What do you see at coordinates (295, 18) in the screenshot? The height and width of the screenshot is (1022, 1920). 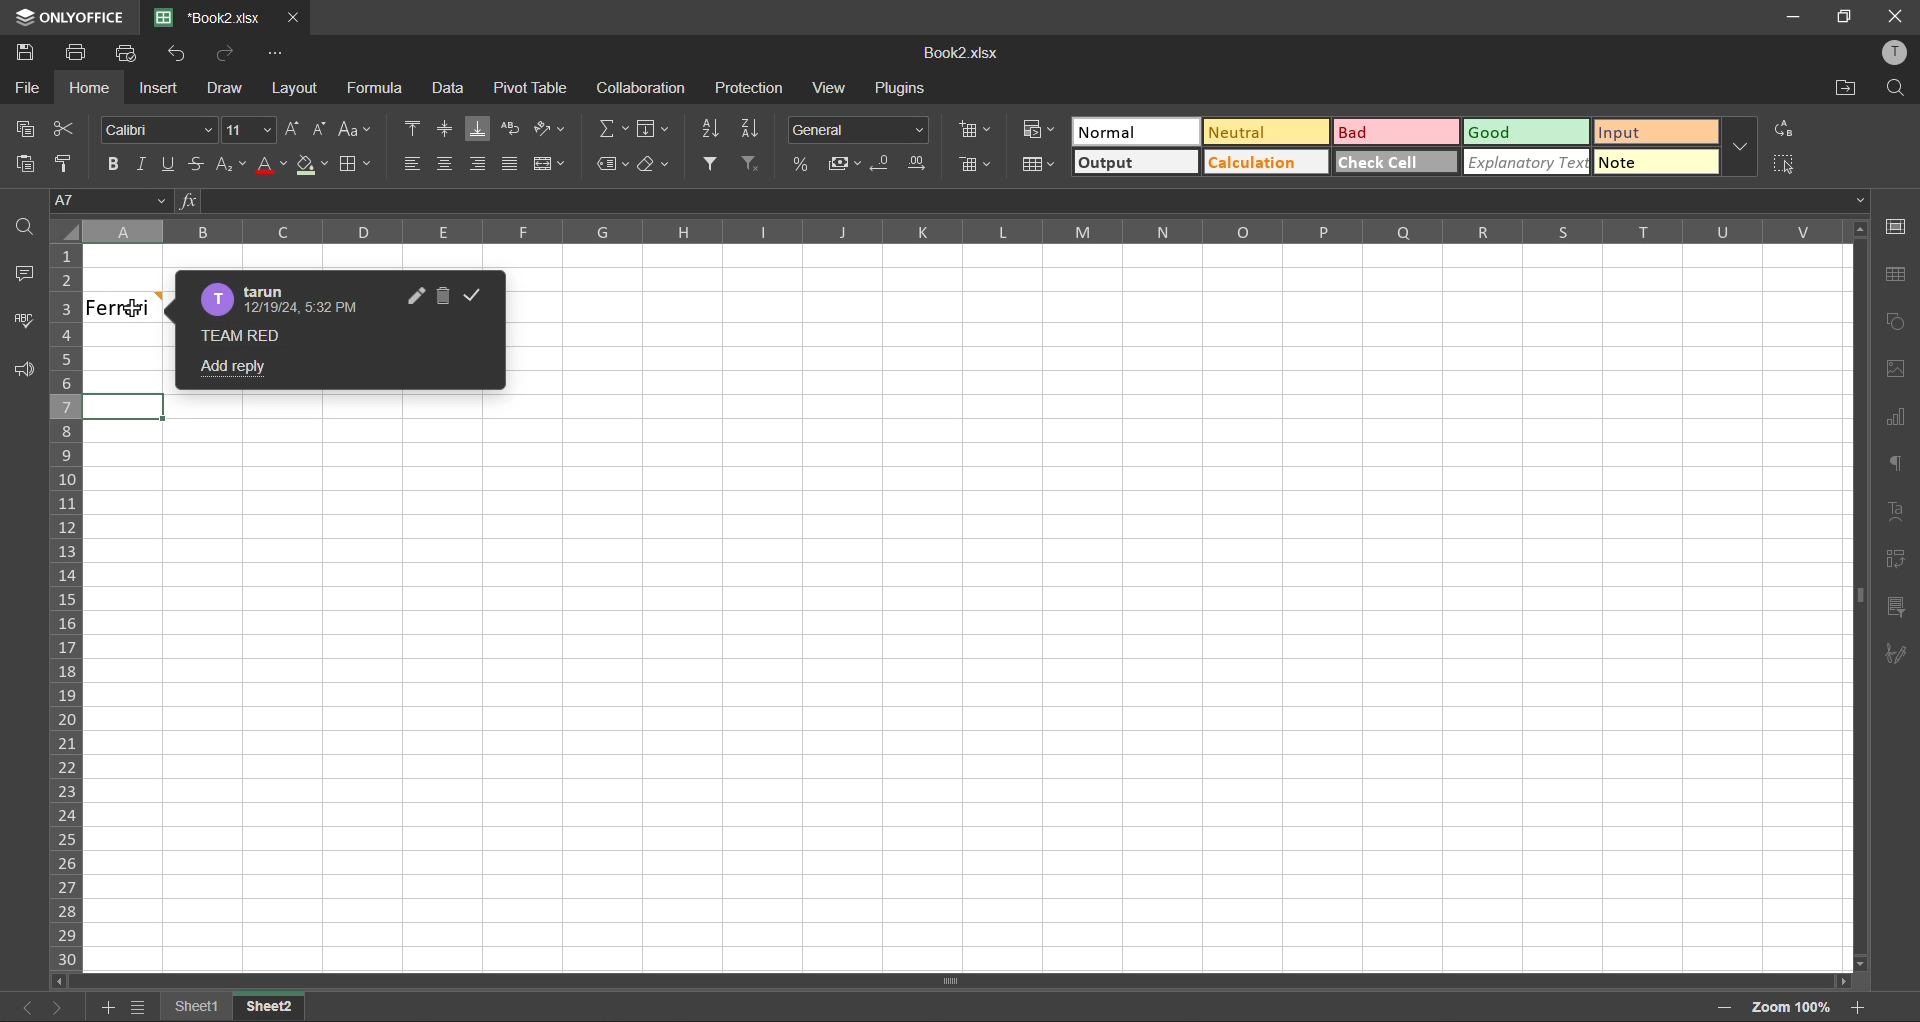 I see `close tab` at bounding box center [295, 18].